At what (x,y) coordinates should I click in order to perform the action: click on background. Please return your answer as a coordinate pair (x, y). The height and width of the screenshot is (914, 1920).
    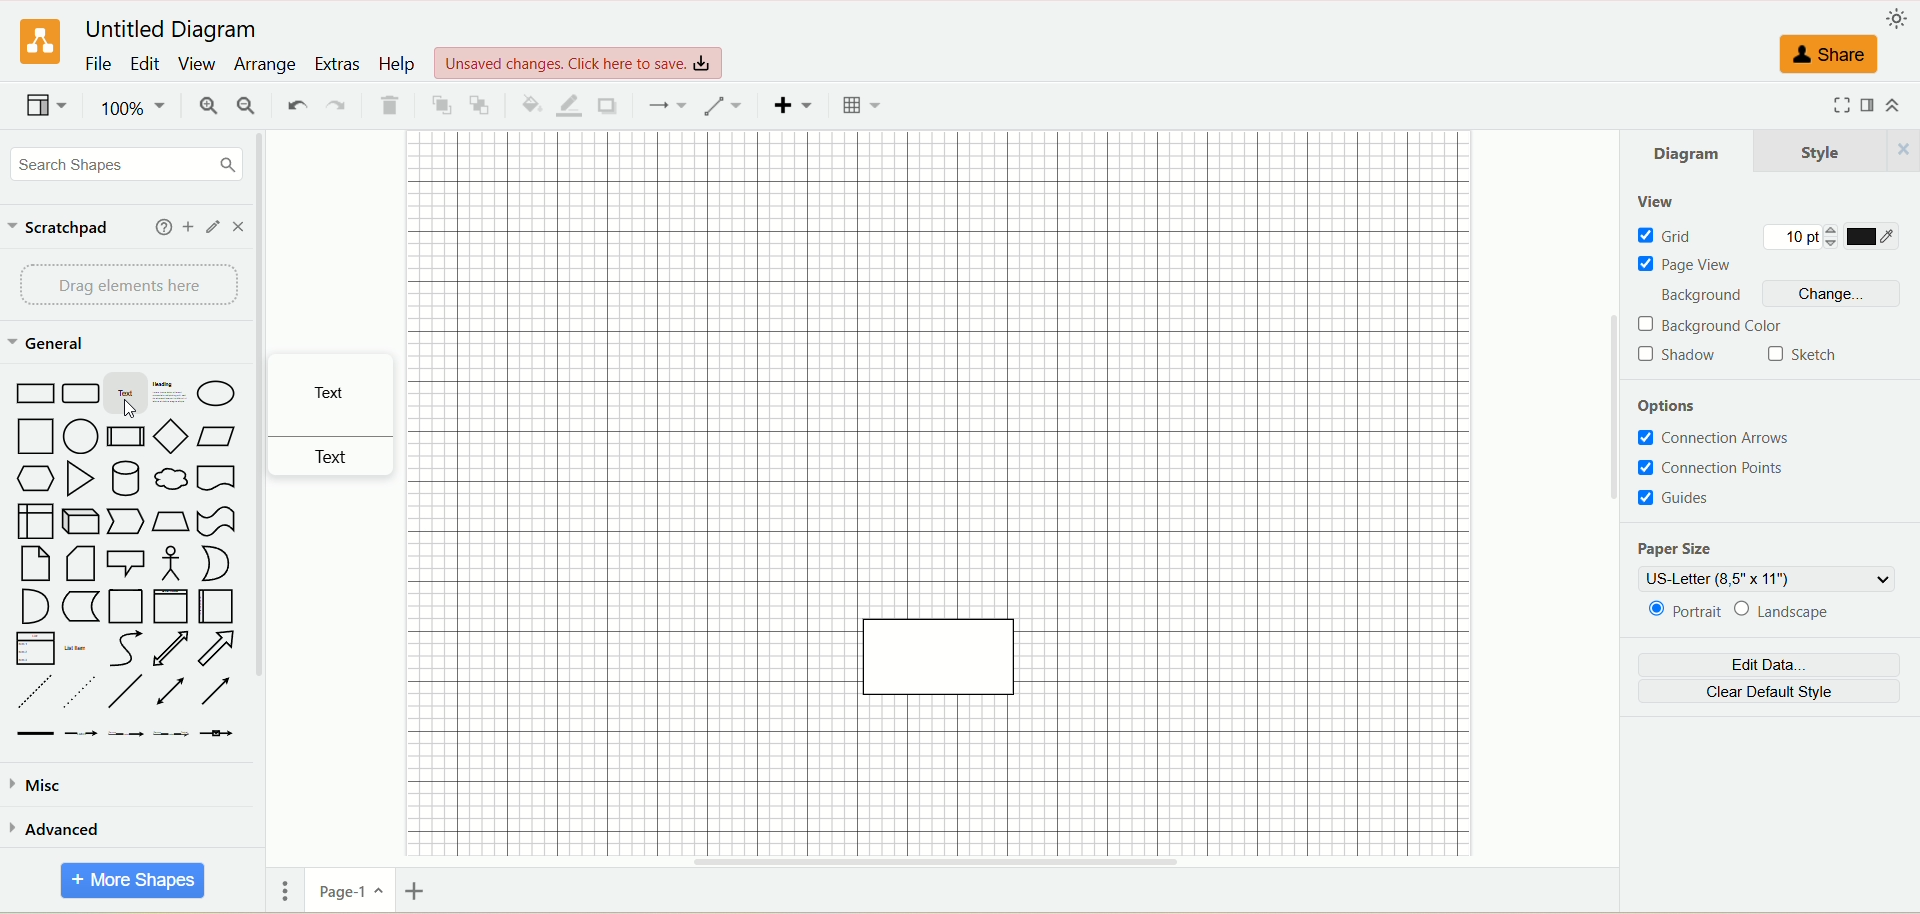
    Looking at the image, I should click on (1693, 295).